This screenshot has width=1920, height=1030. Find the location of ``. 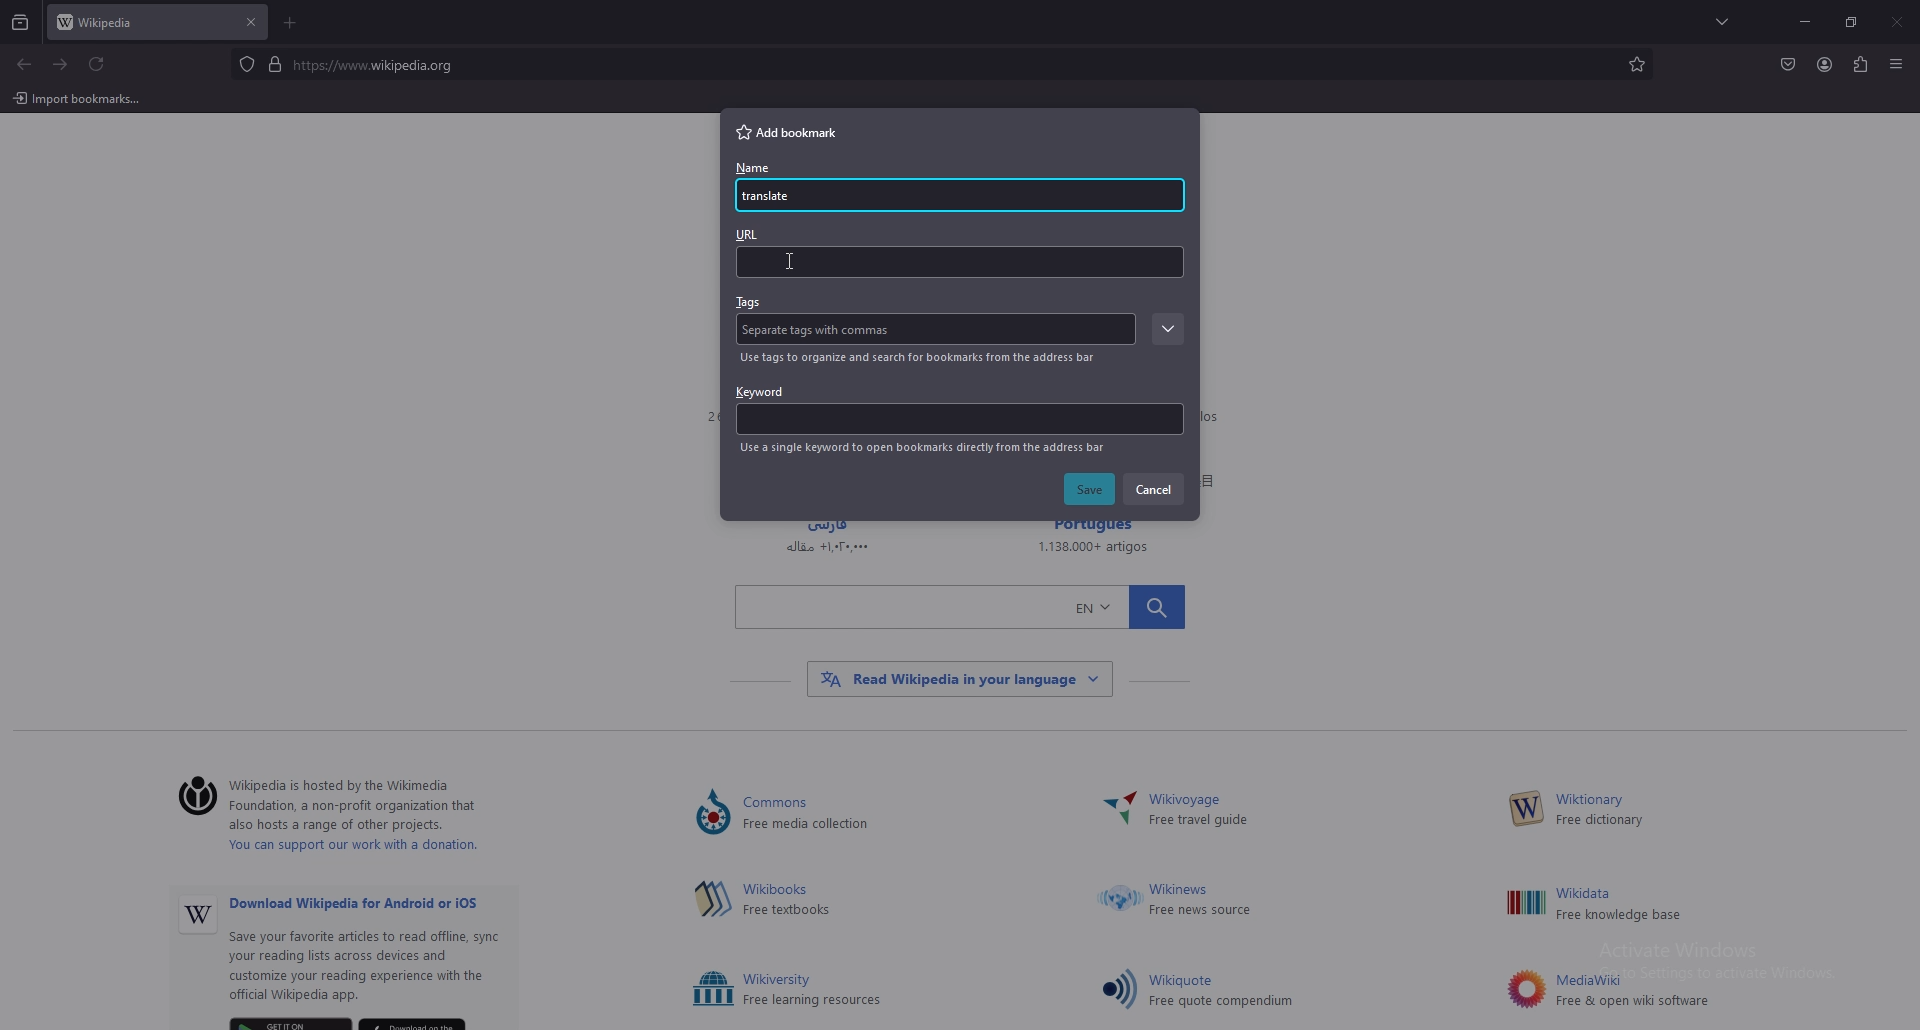

 is located at coordinates (1637, 905).